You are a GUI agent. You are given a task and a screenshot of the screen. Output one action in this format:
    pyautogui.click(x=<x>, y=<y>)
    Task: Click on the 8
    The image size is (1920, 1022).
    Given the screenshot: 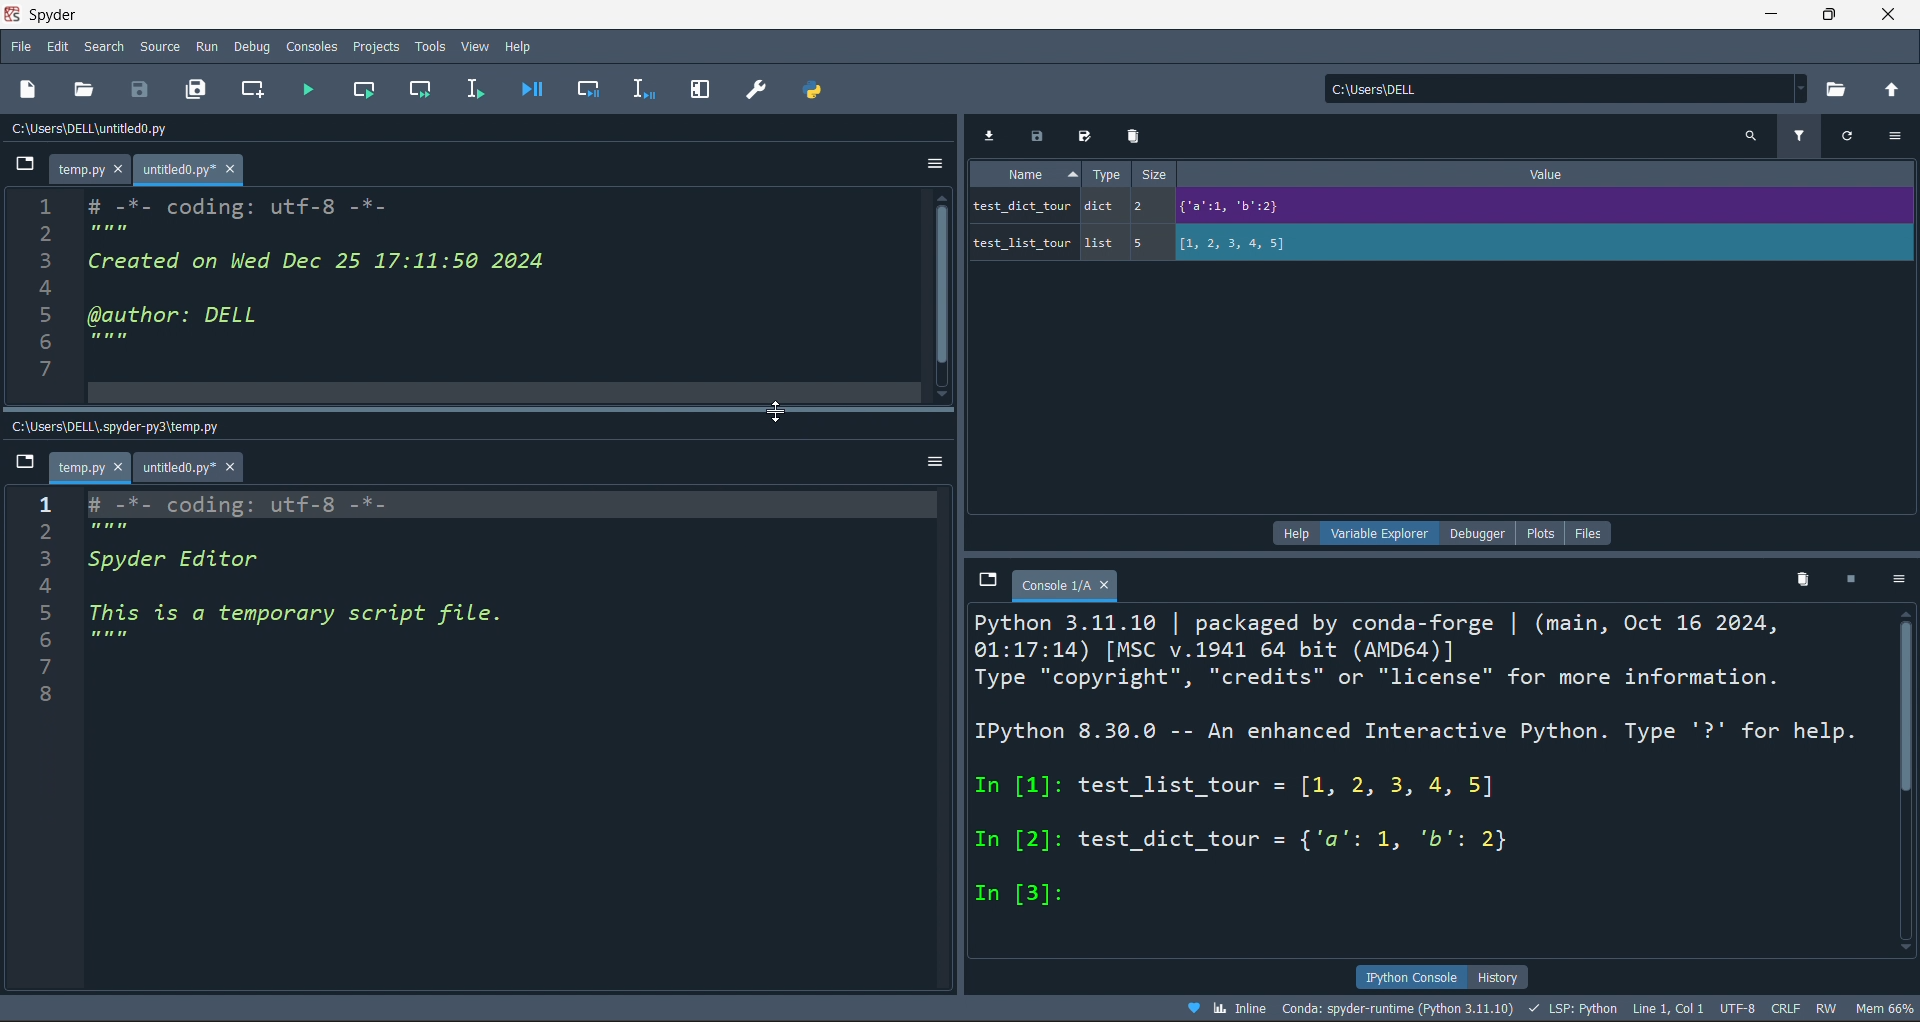 What is the action you would take?
    pyautogui.click(x=51, y=393)
    